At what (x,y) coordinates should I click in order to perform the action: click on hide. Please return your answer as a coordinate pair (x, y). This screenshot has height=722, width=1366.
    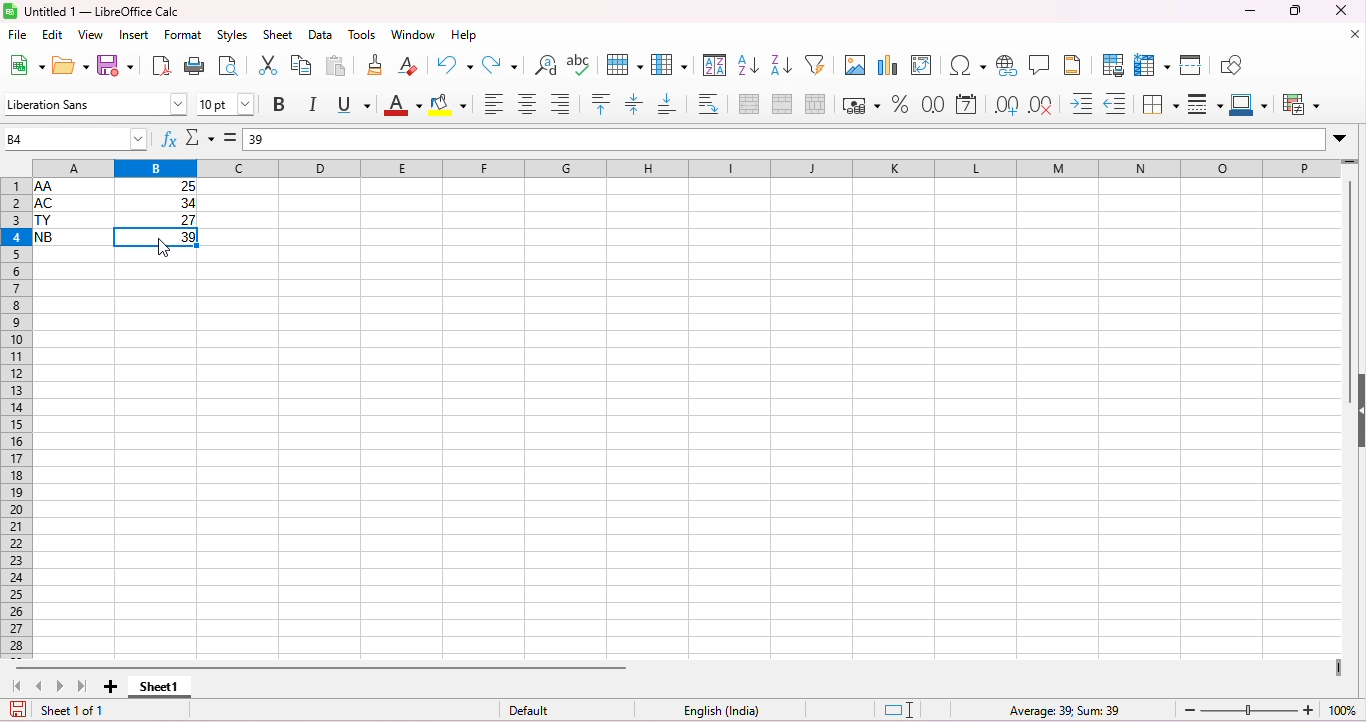
    Looking at the image, I should click on (1357, 414).